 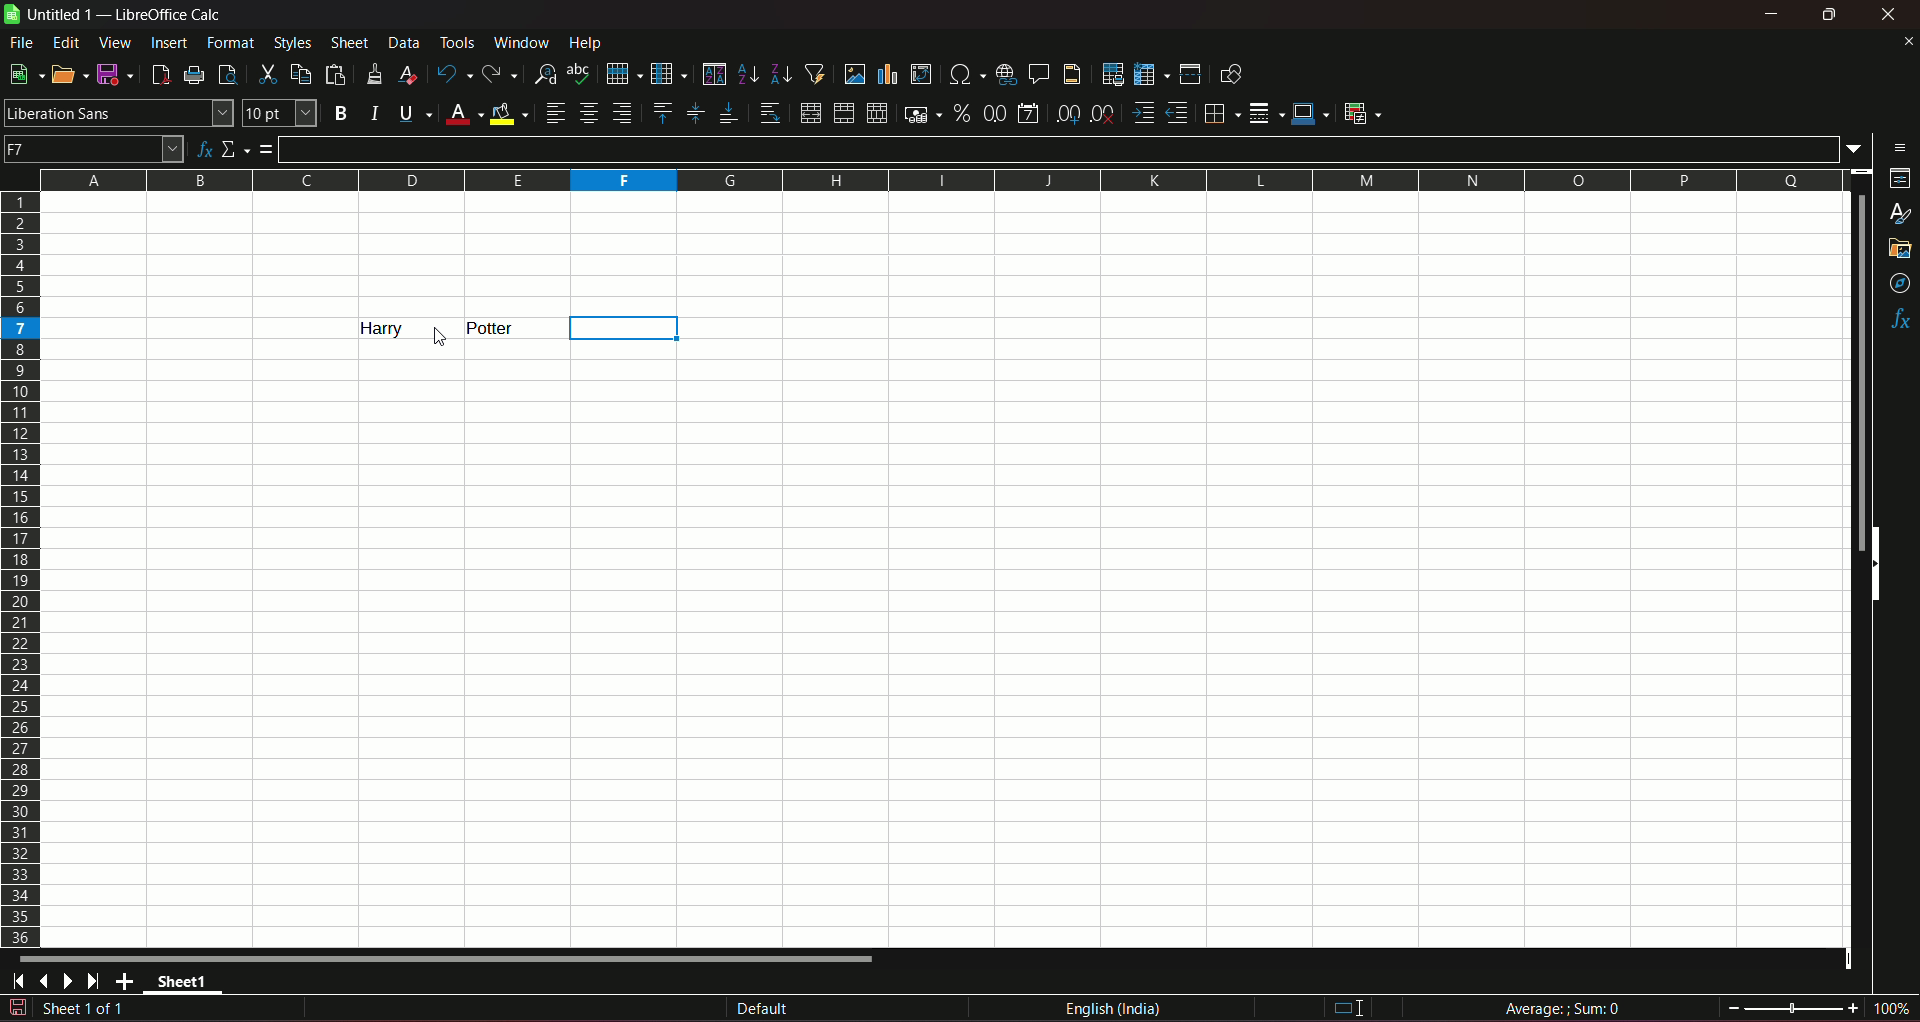 What do you see at coordinates (1037, 72) in the screenshot?
I see `insert comment` at bounding box center [1037, 72].